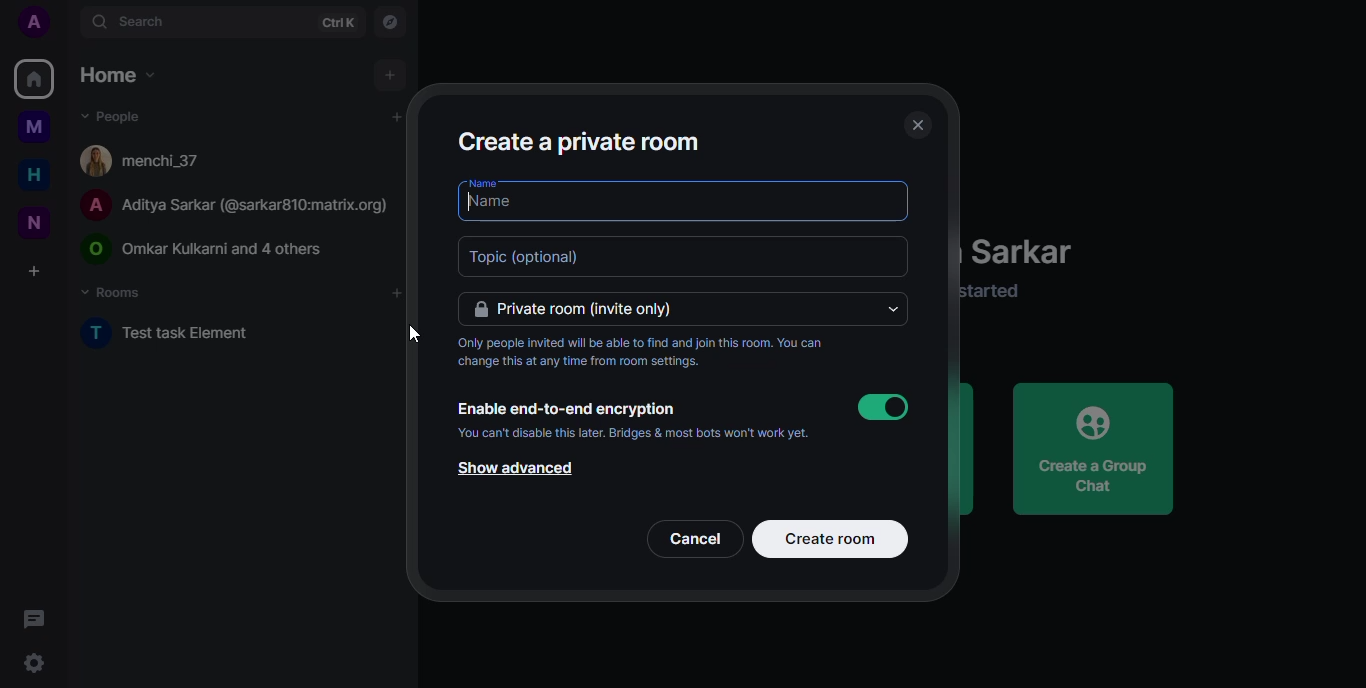  What do you see at coordinates (117, 75) in the screenshot?
I see `home` at bounding box center [117, 75].